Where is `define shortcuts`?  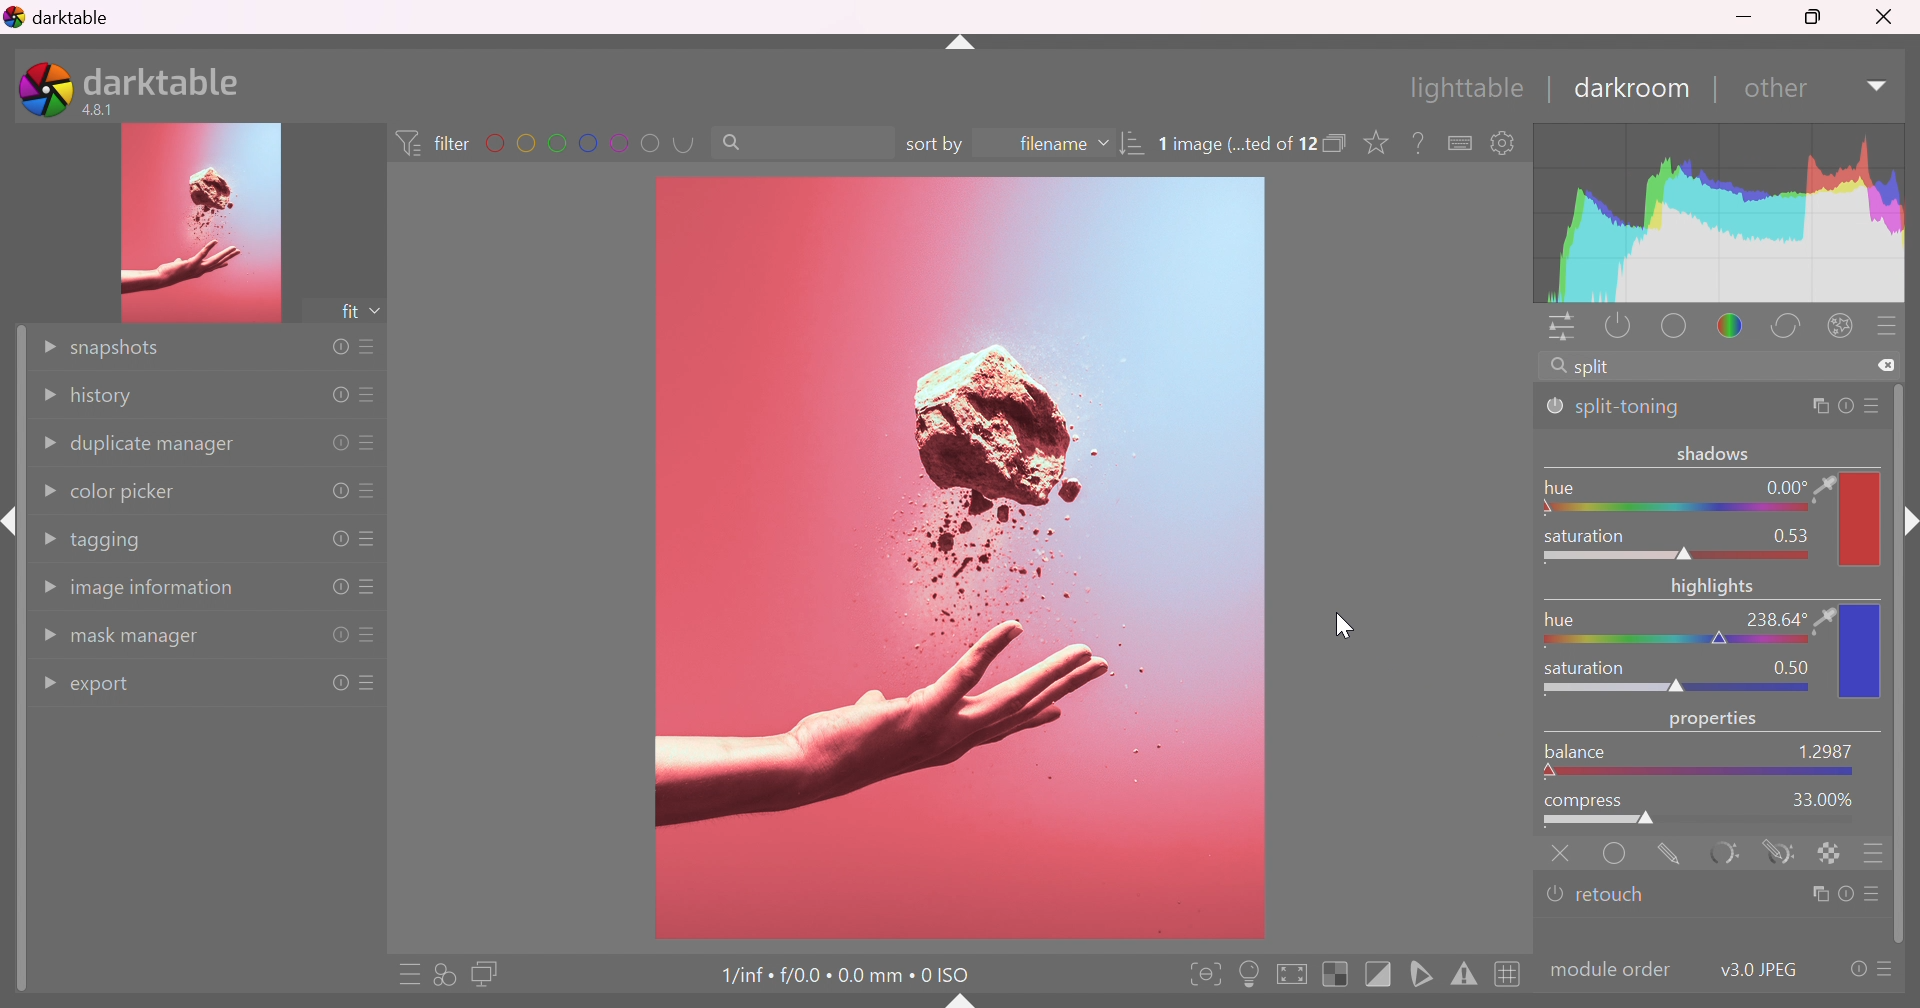
define shortcuts is located at coordinates (1460, 145).